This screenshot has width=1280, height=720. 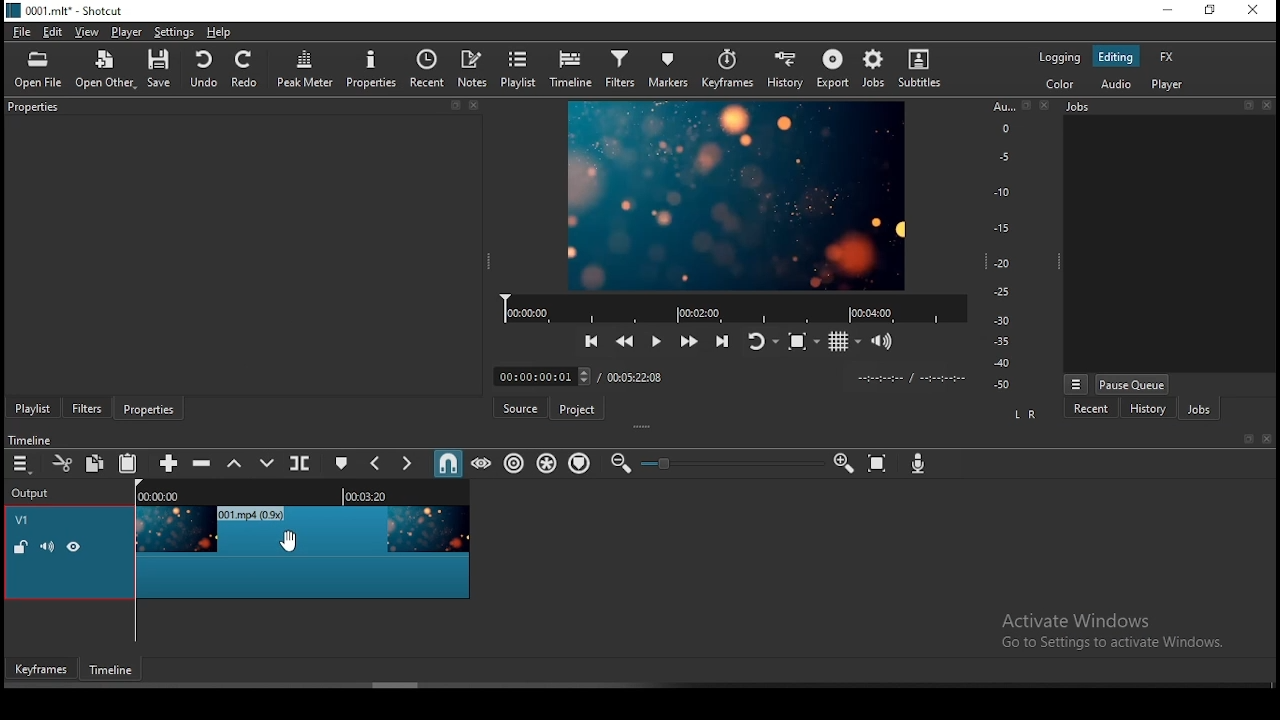 I want to click on record audio, so click(x=918, y=462).